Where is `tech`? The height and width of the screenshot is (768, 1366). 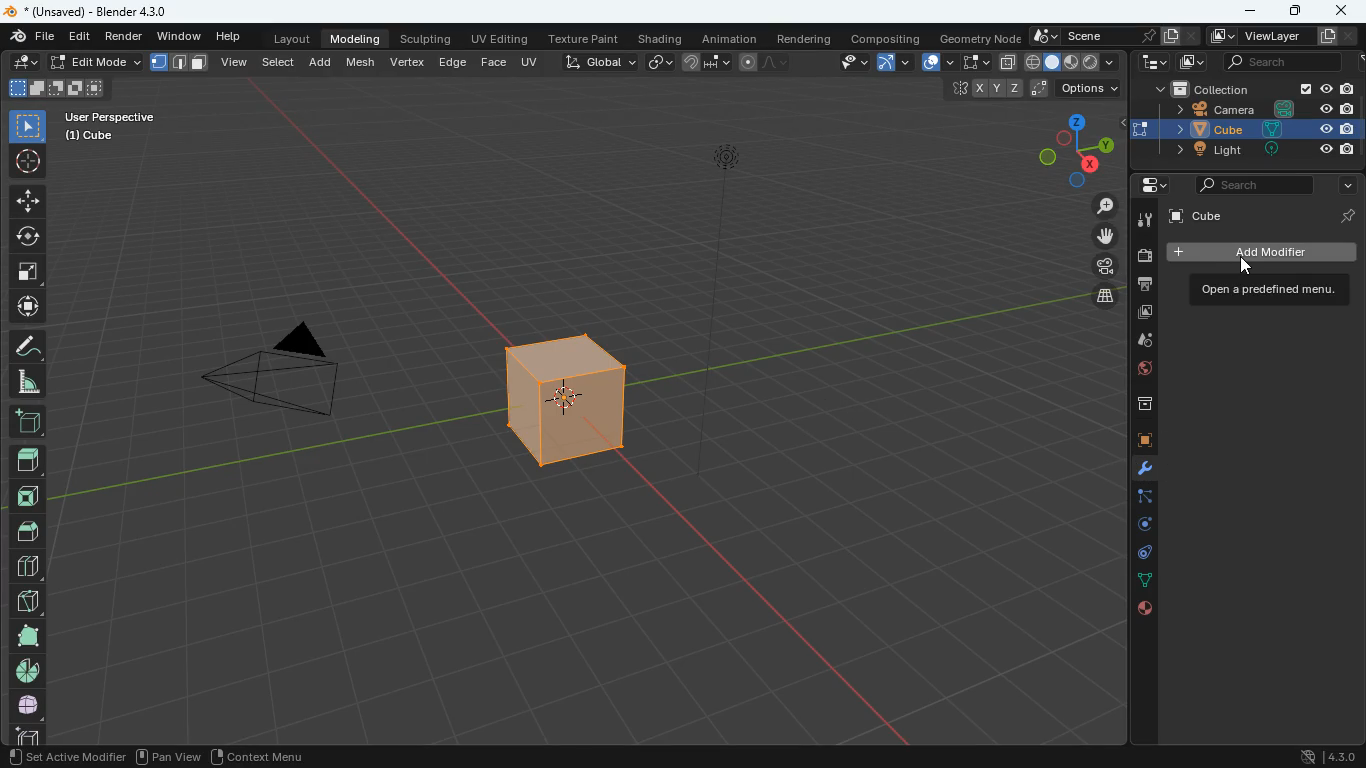 tech is located at coordinates (1151, 62).